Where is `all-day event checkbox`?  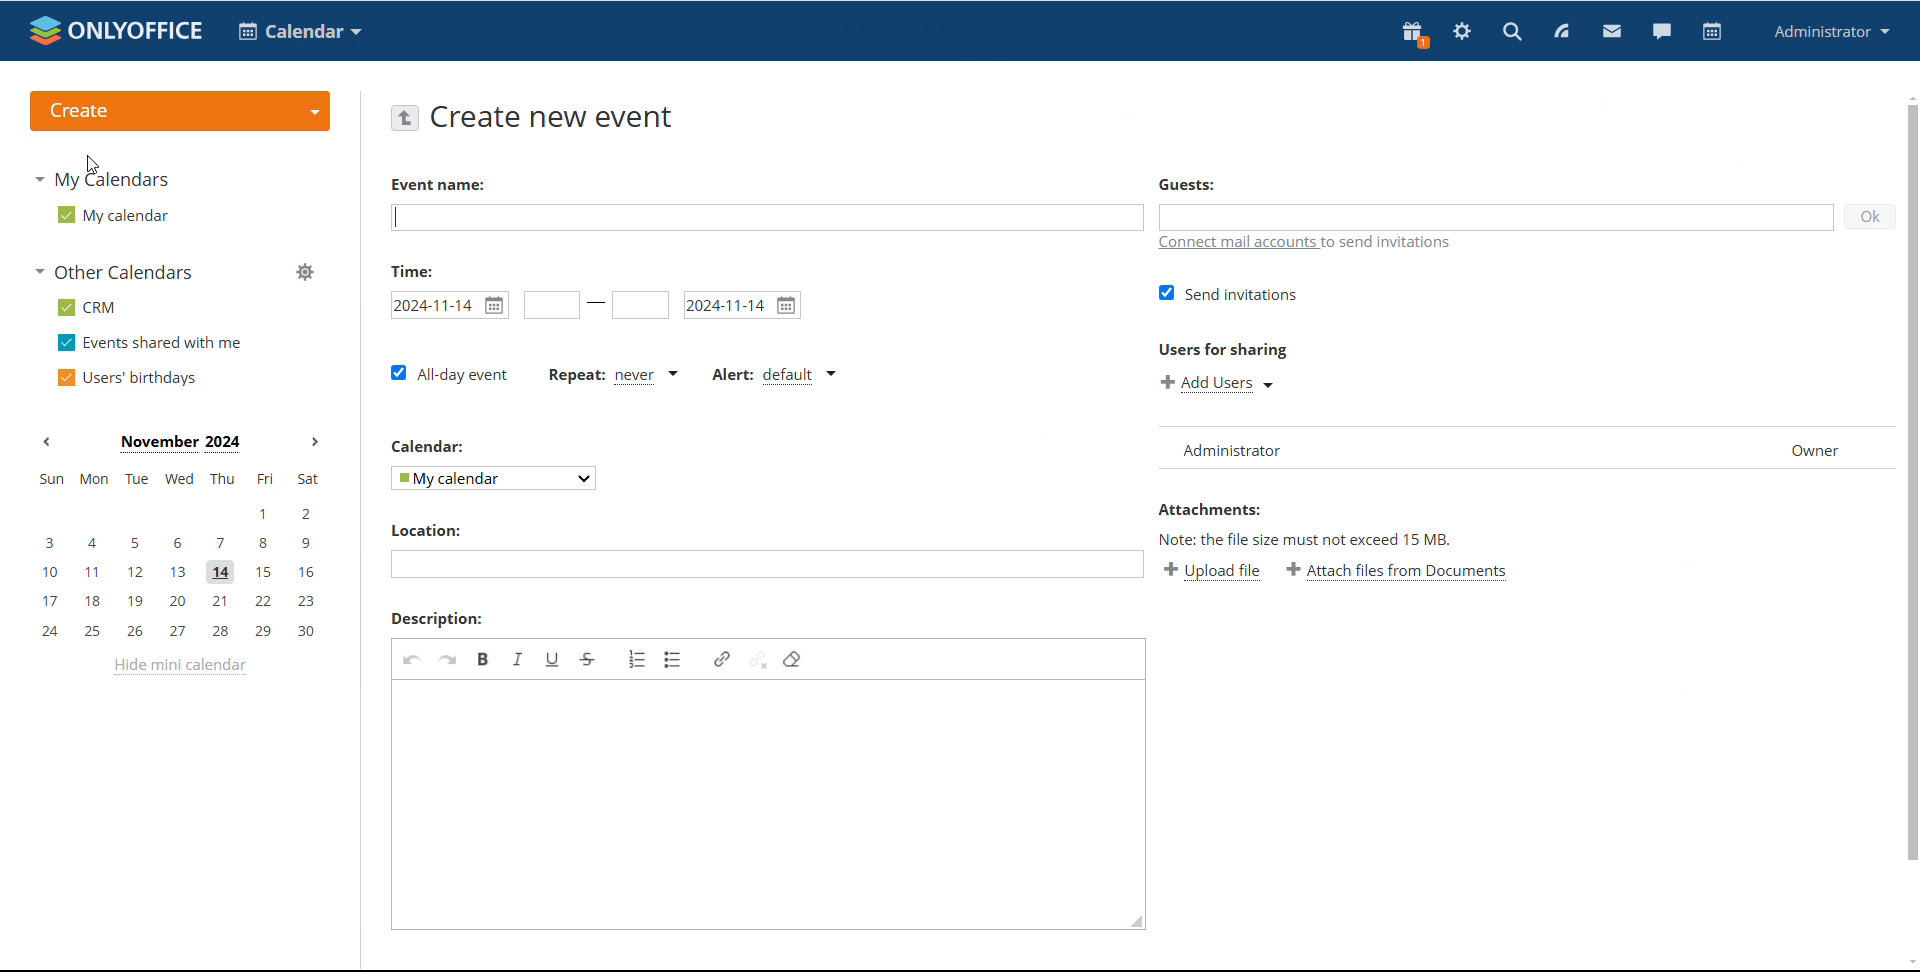
all-day event checkbox is located at coordinates (449, 375).